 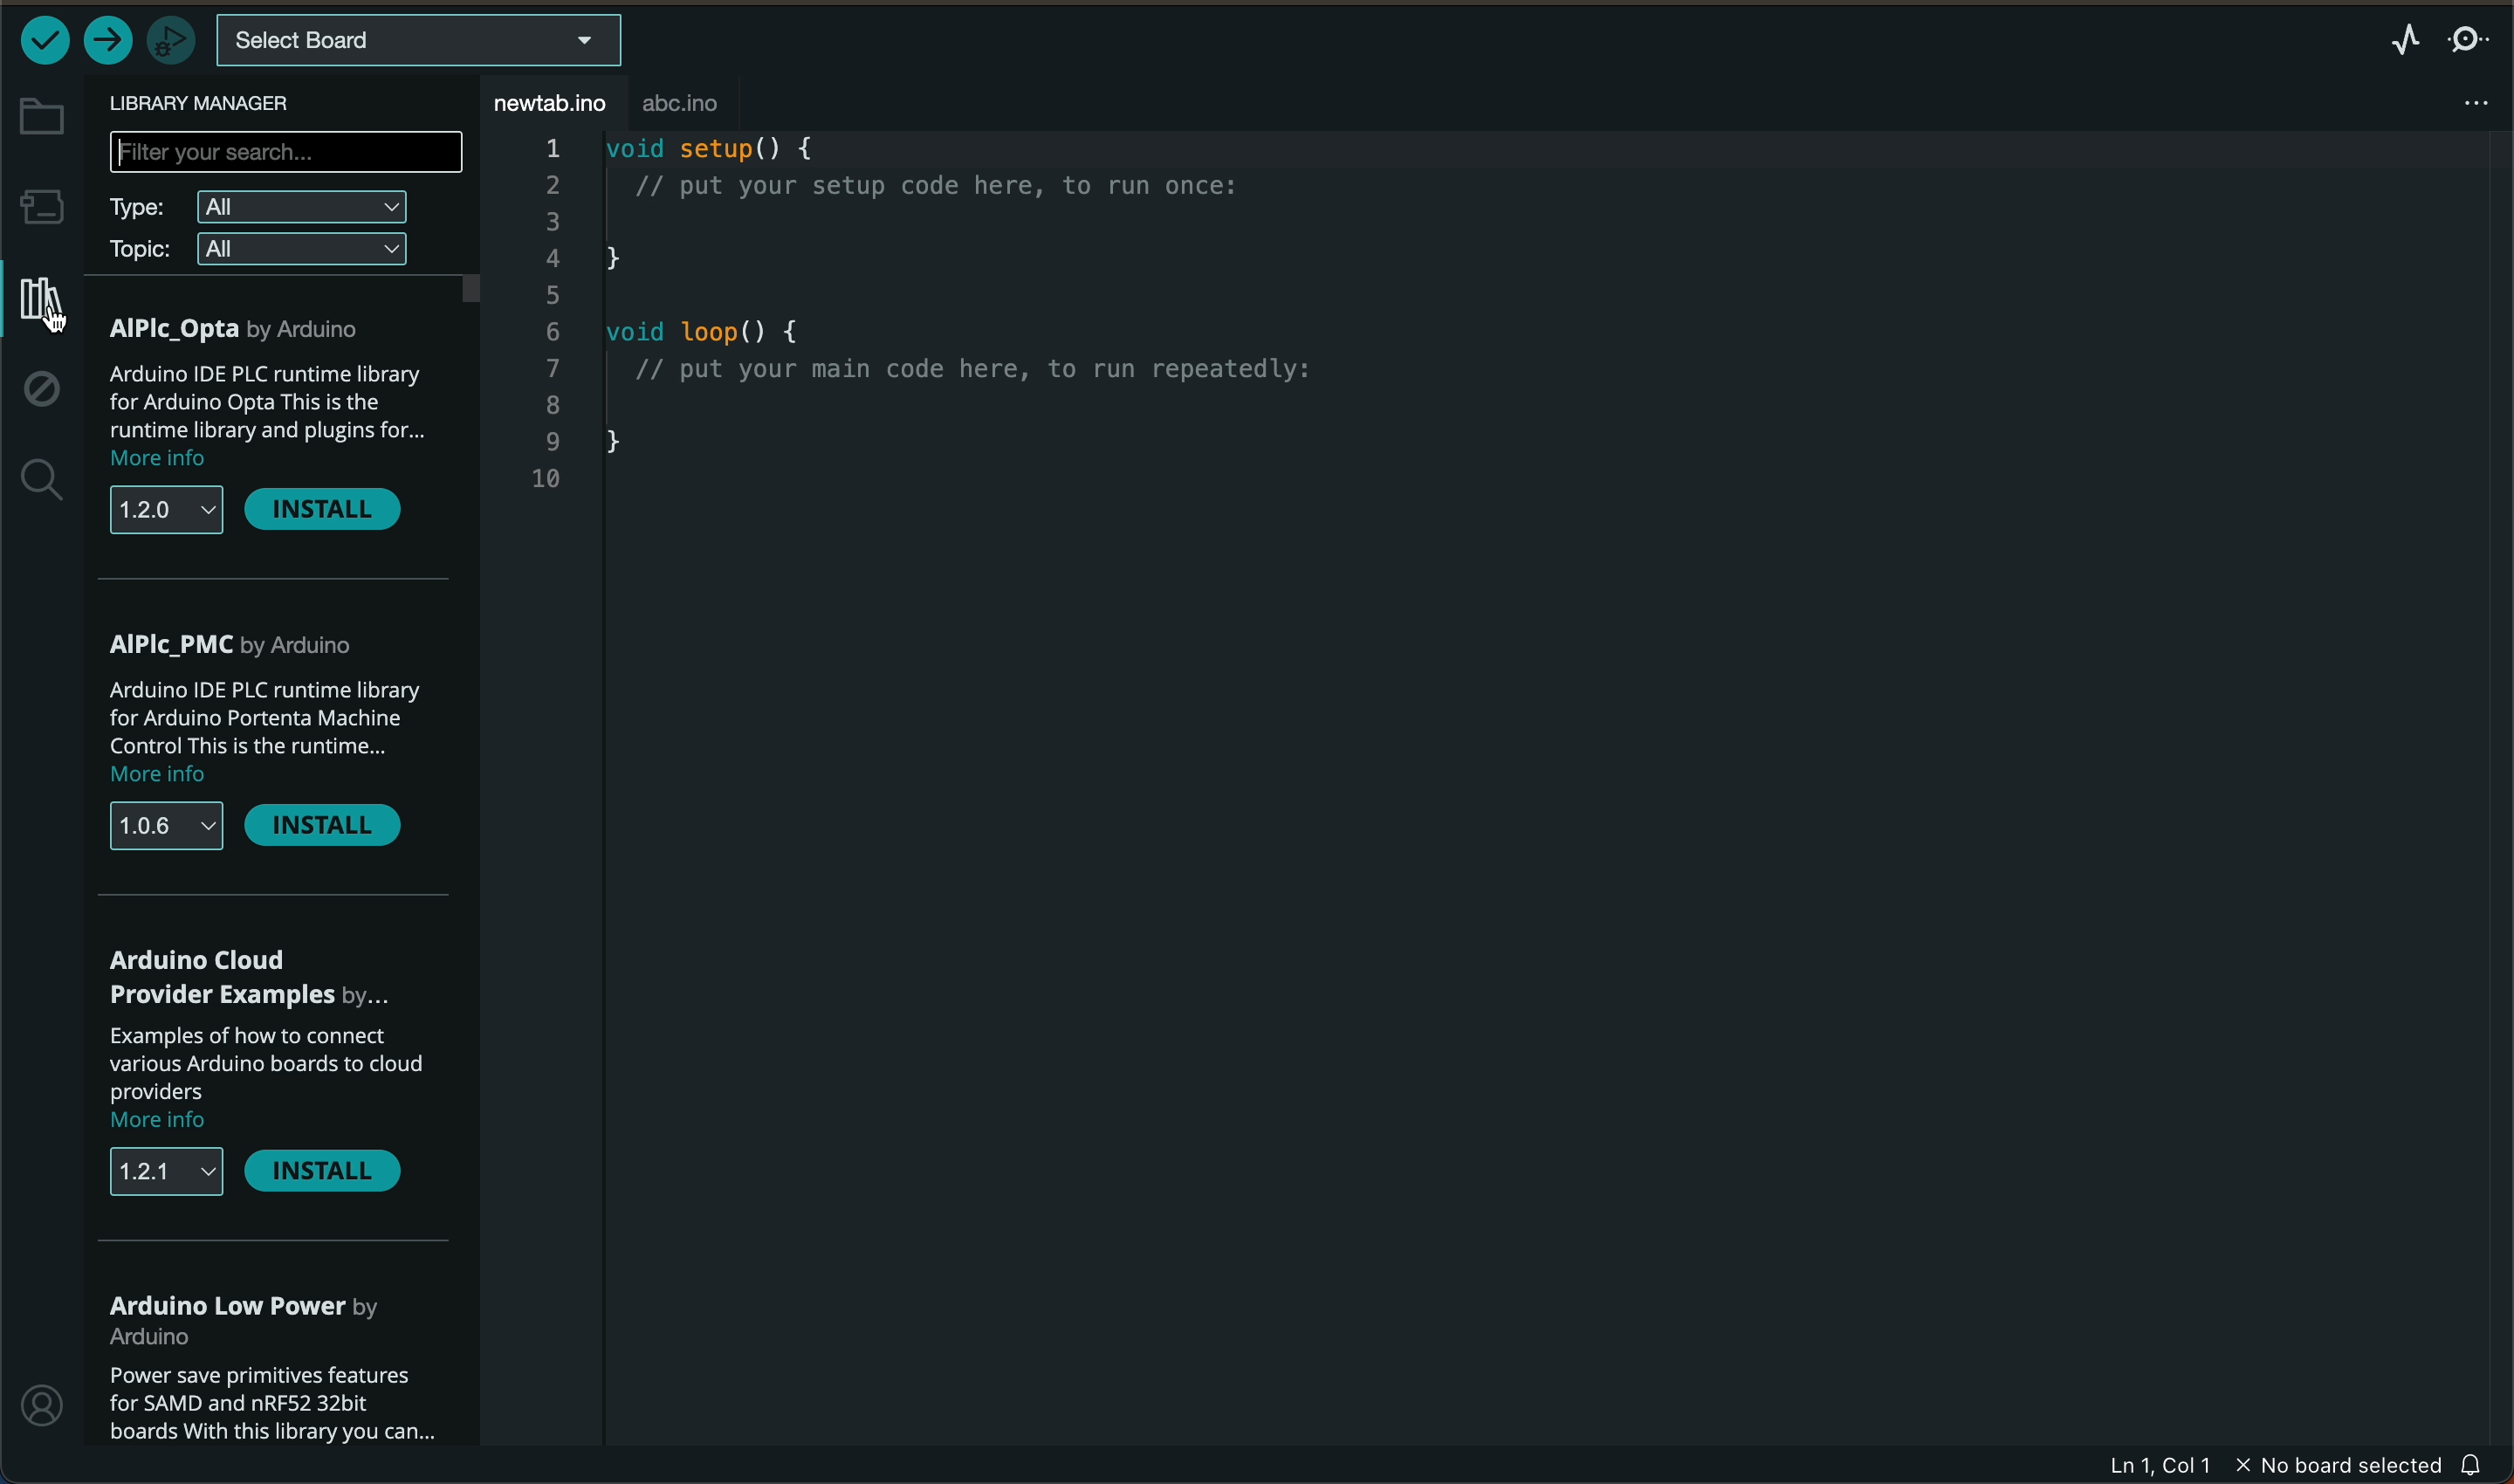 I want to click on description, so click(x=269, y=1083).